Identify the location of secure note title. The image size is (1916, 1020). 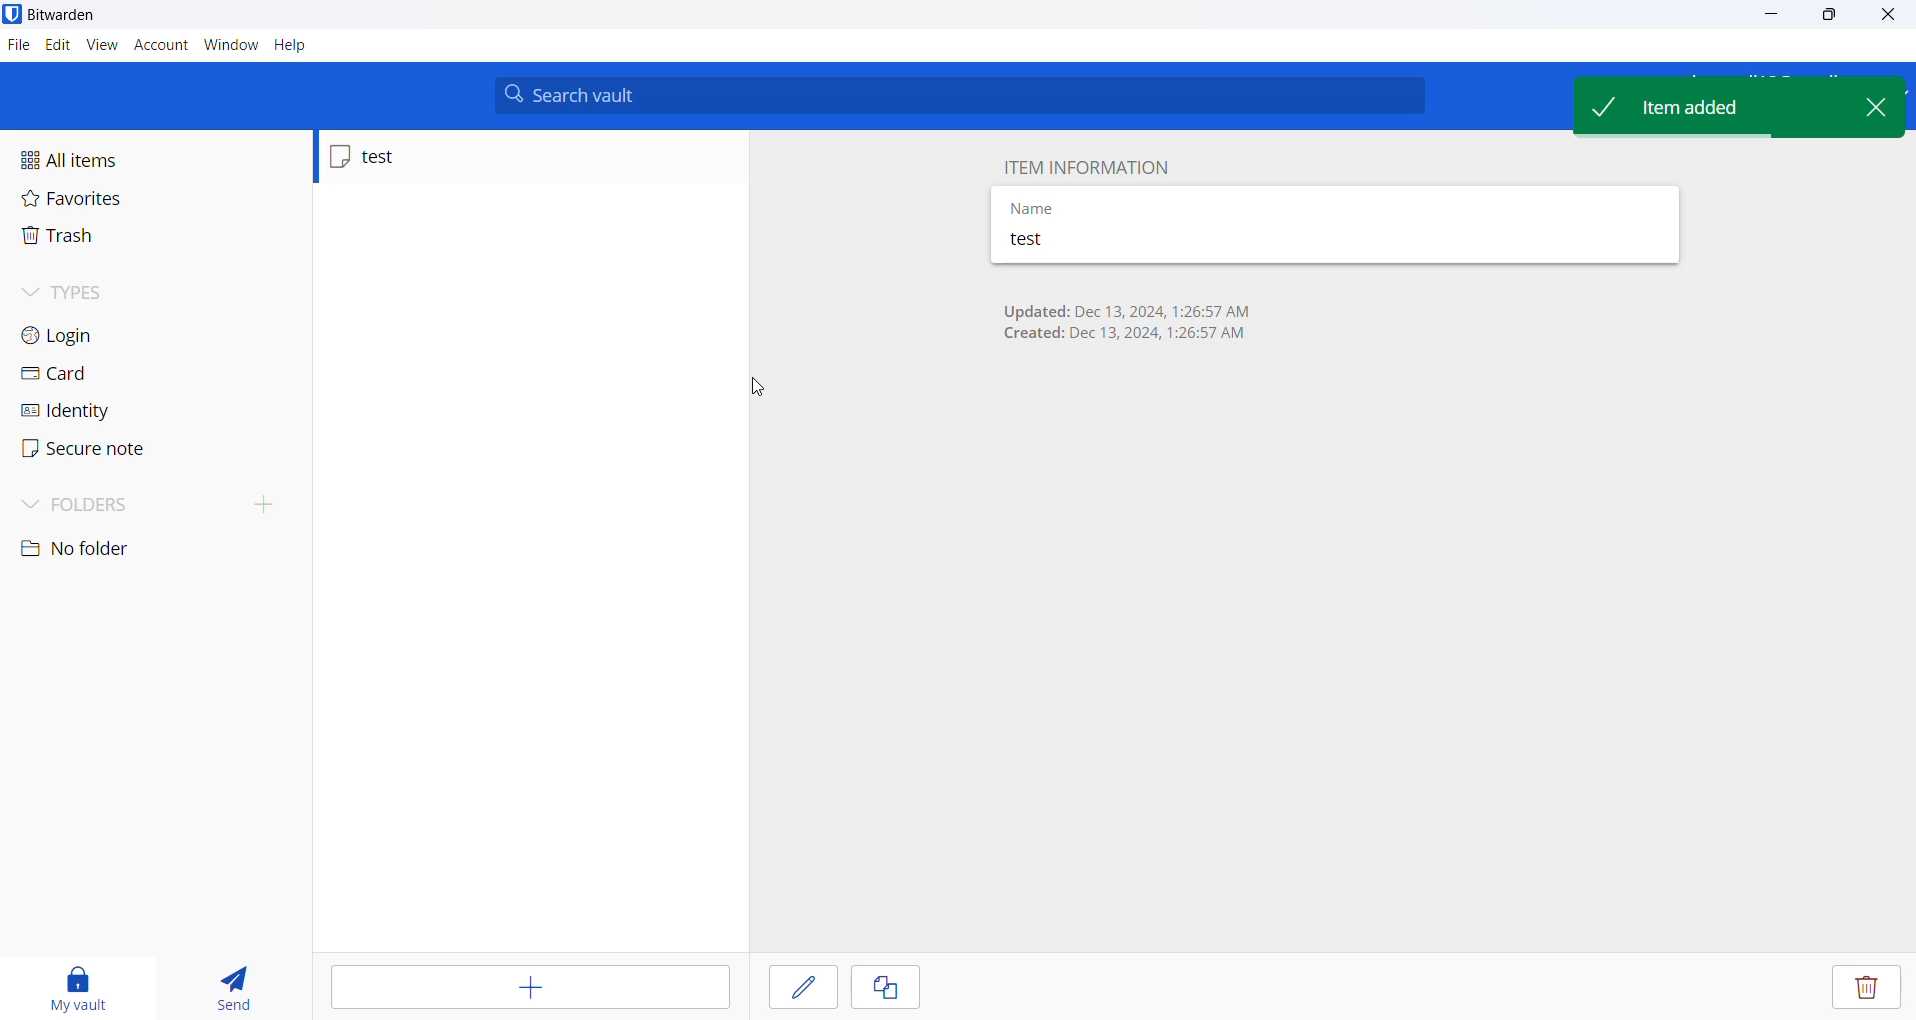
(1110, 243).